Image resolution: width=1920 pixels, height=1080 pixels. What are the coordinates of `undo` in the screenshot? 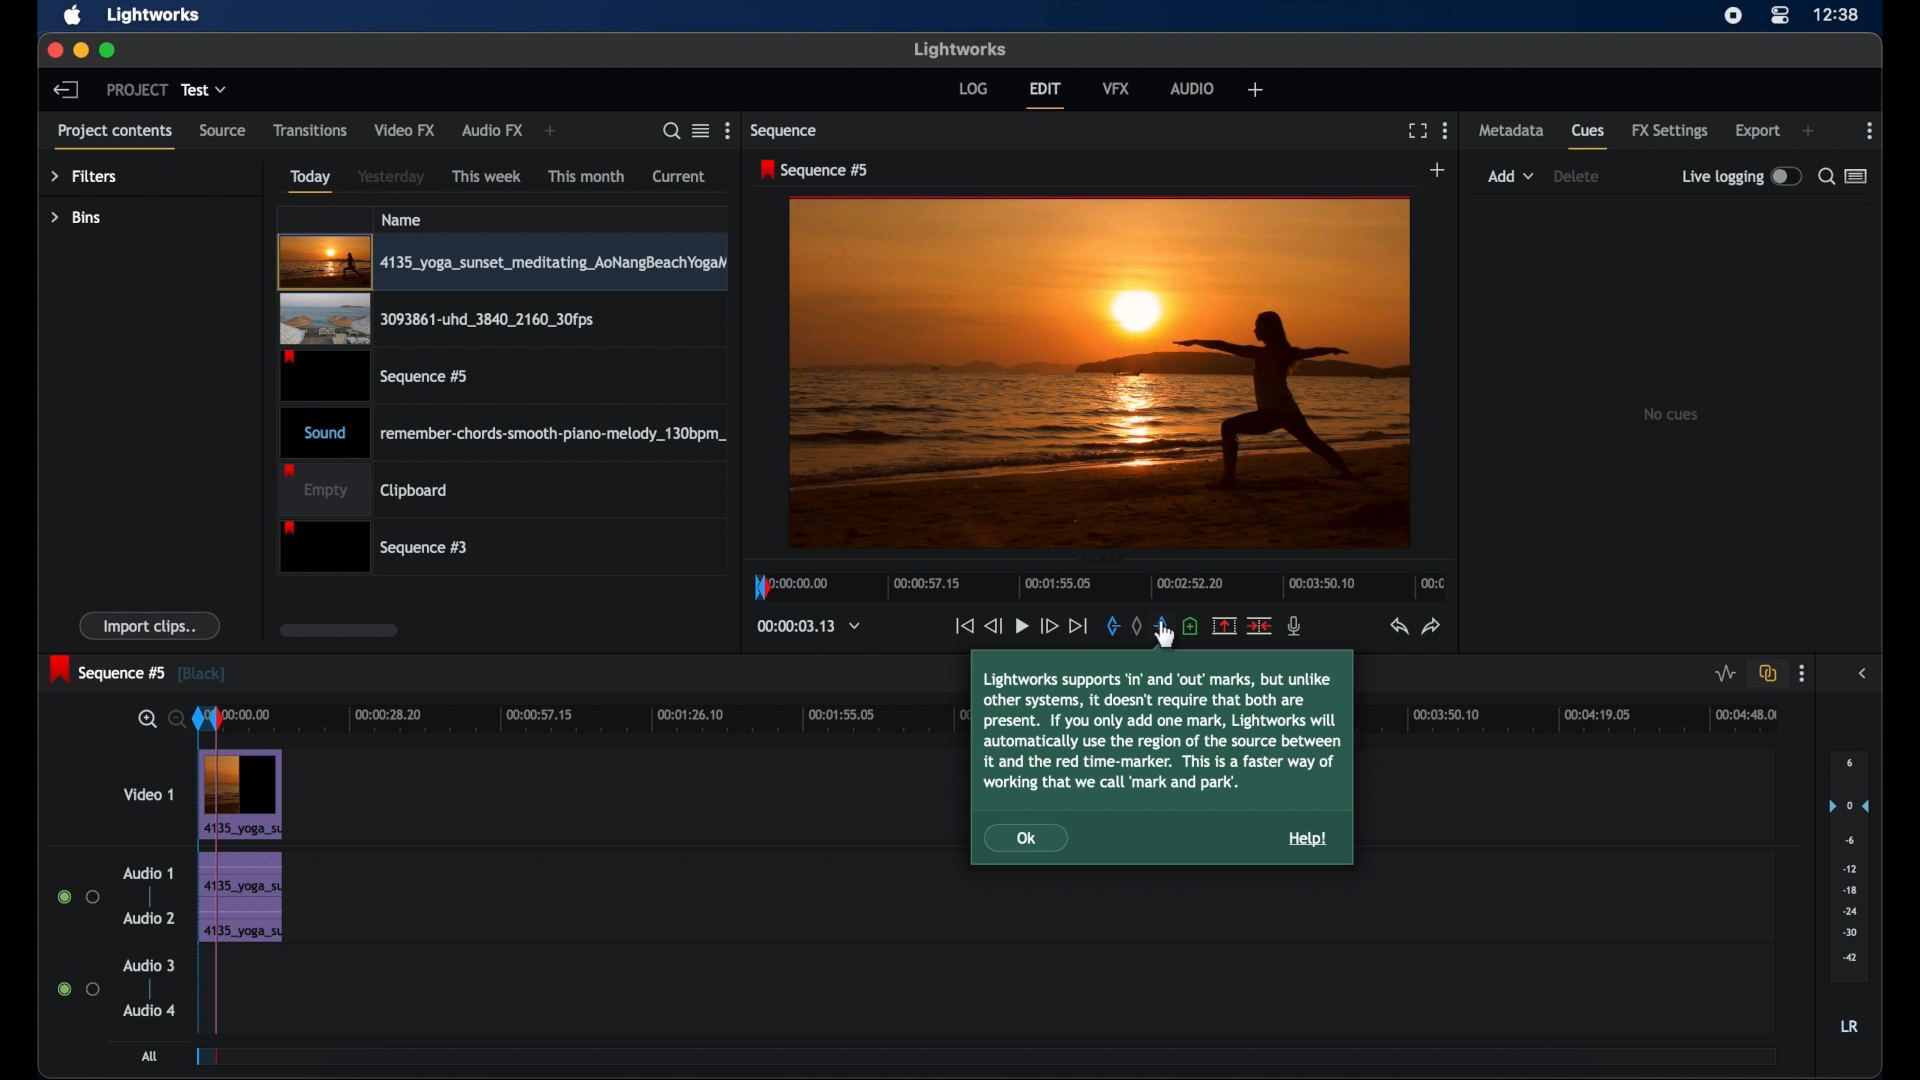 It's located at (1399, 627).